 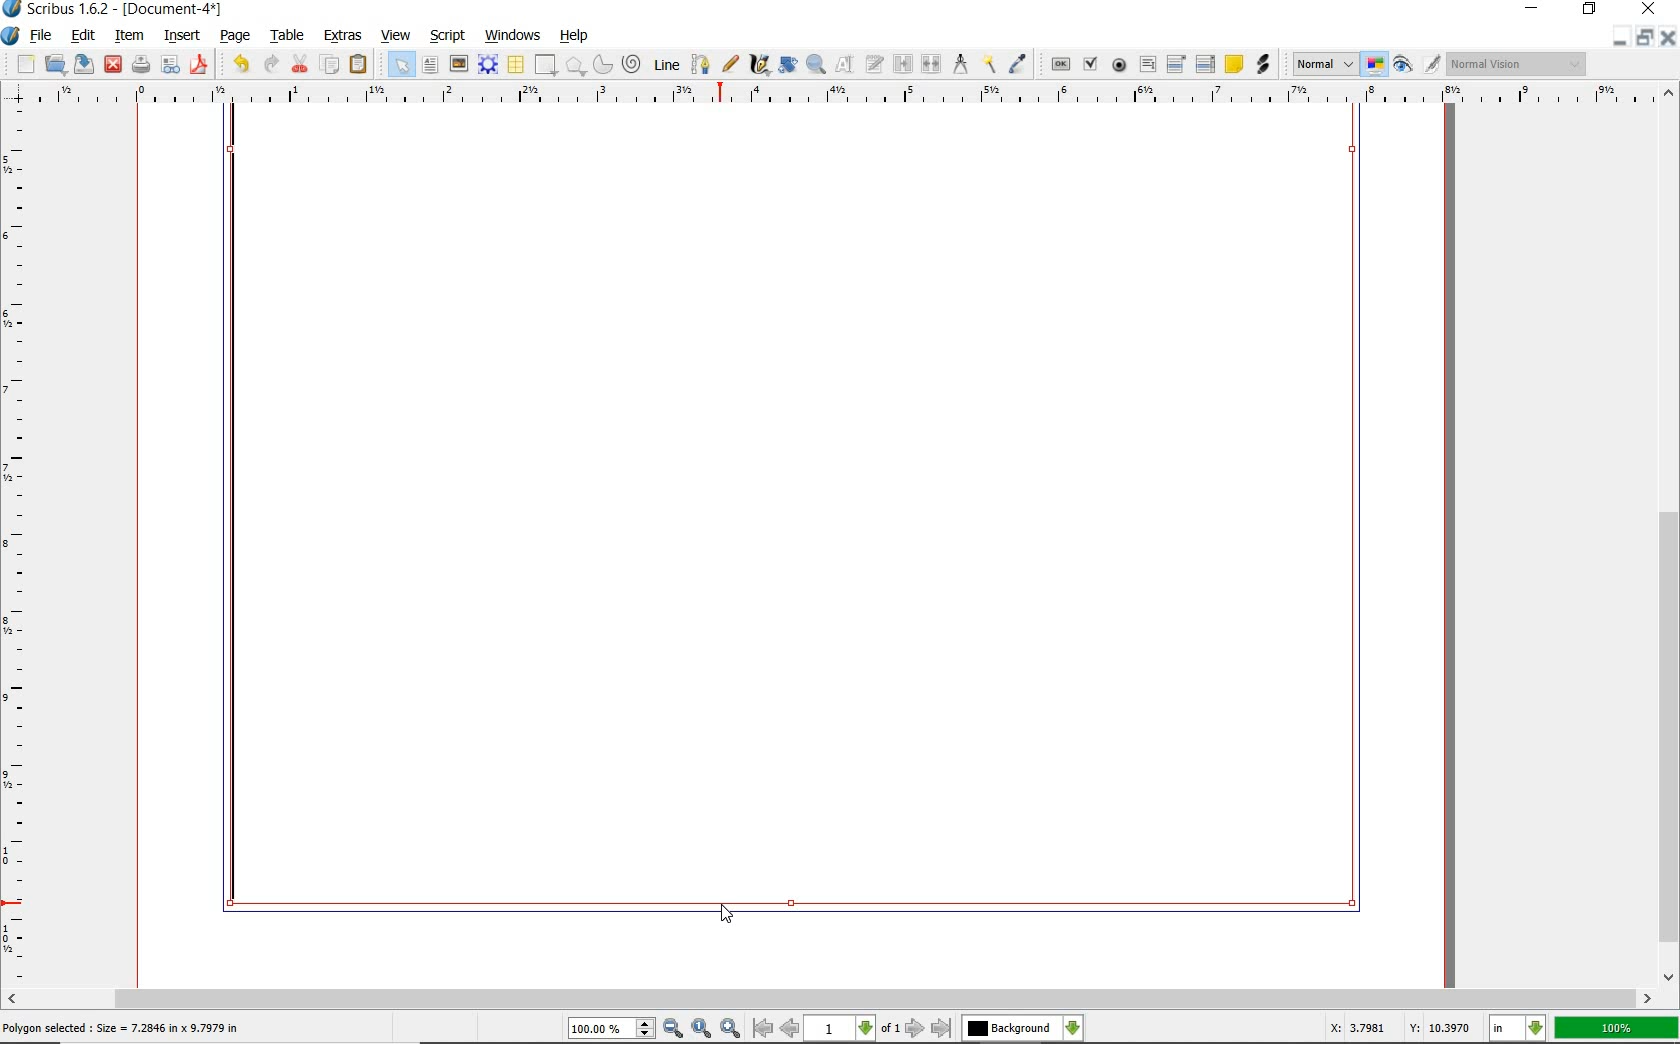 What do you see at coordinates (113, 65) in the screenshot?
I see `close` at bounding box center [113, 65].